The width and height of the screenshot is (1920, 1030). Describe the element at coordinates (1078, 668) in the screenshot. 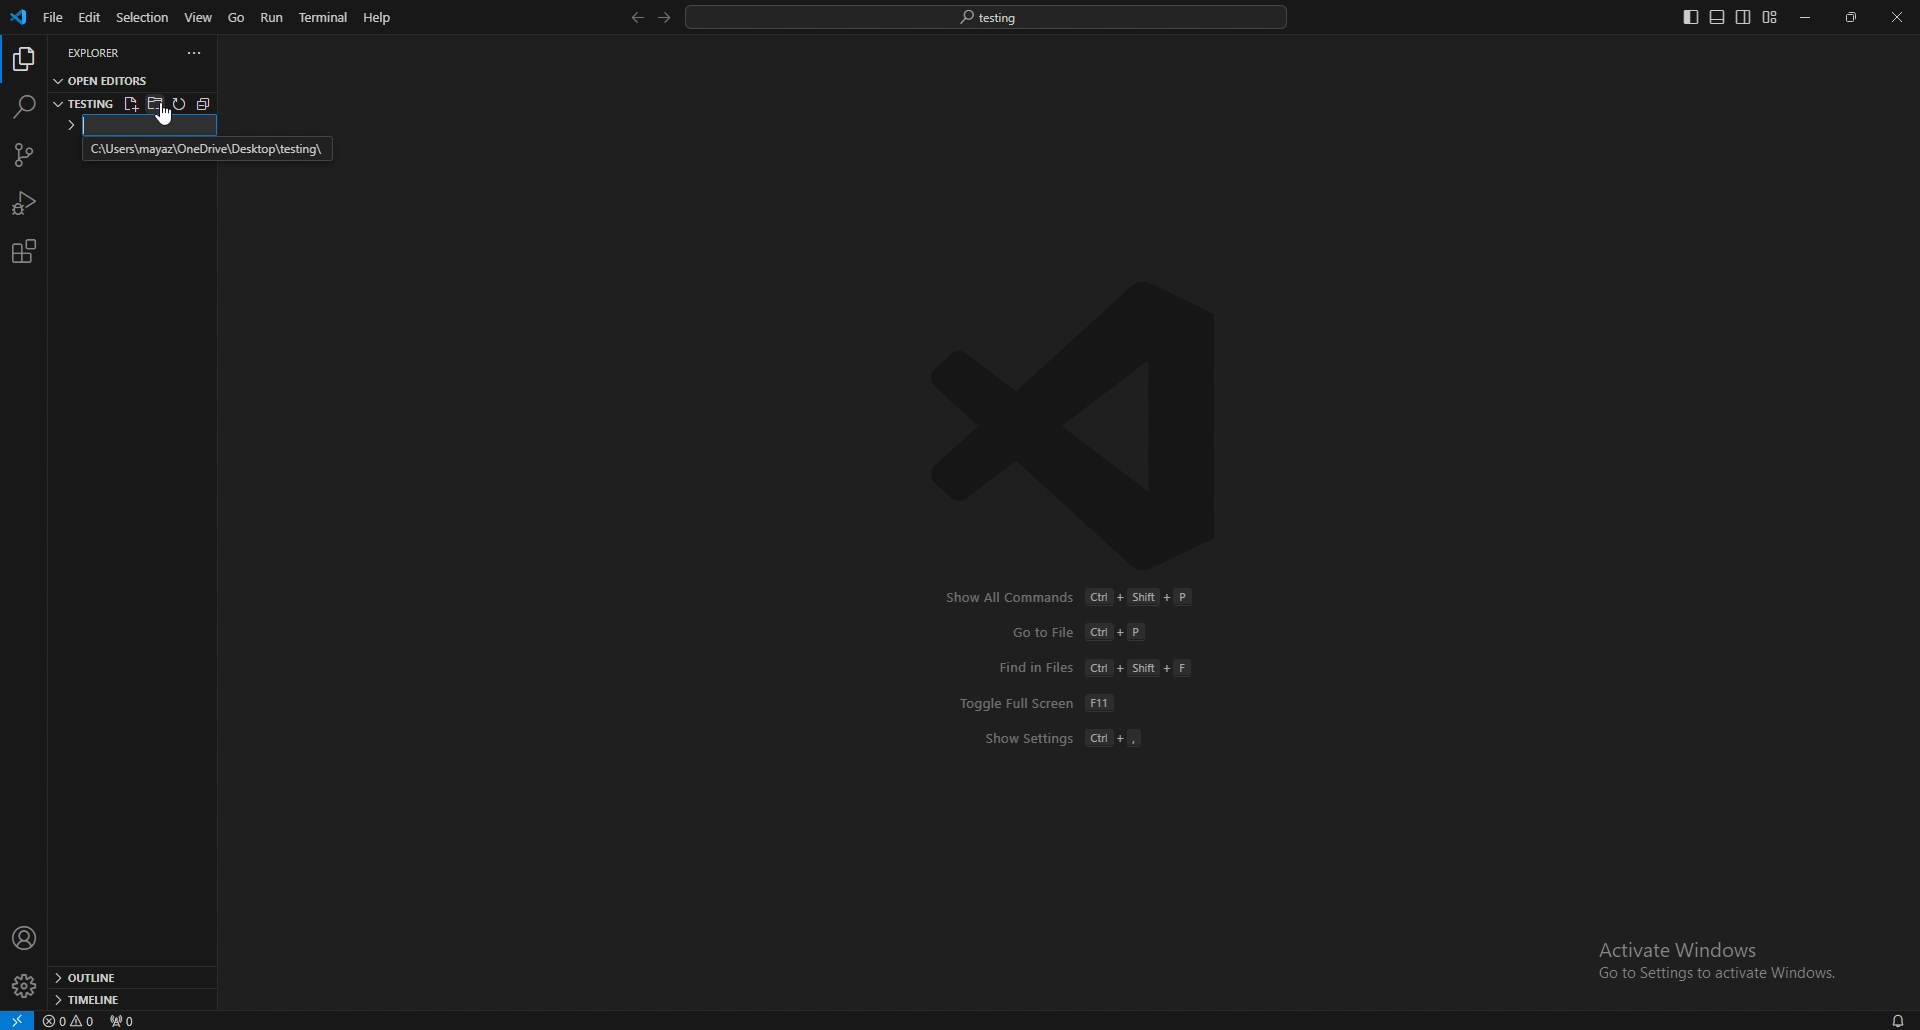

I see `shortcuts` at that location.